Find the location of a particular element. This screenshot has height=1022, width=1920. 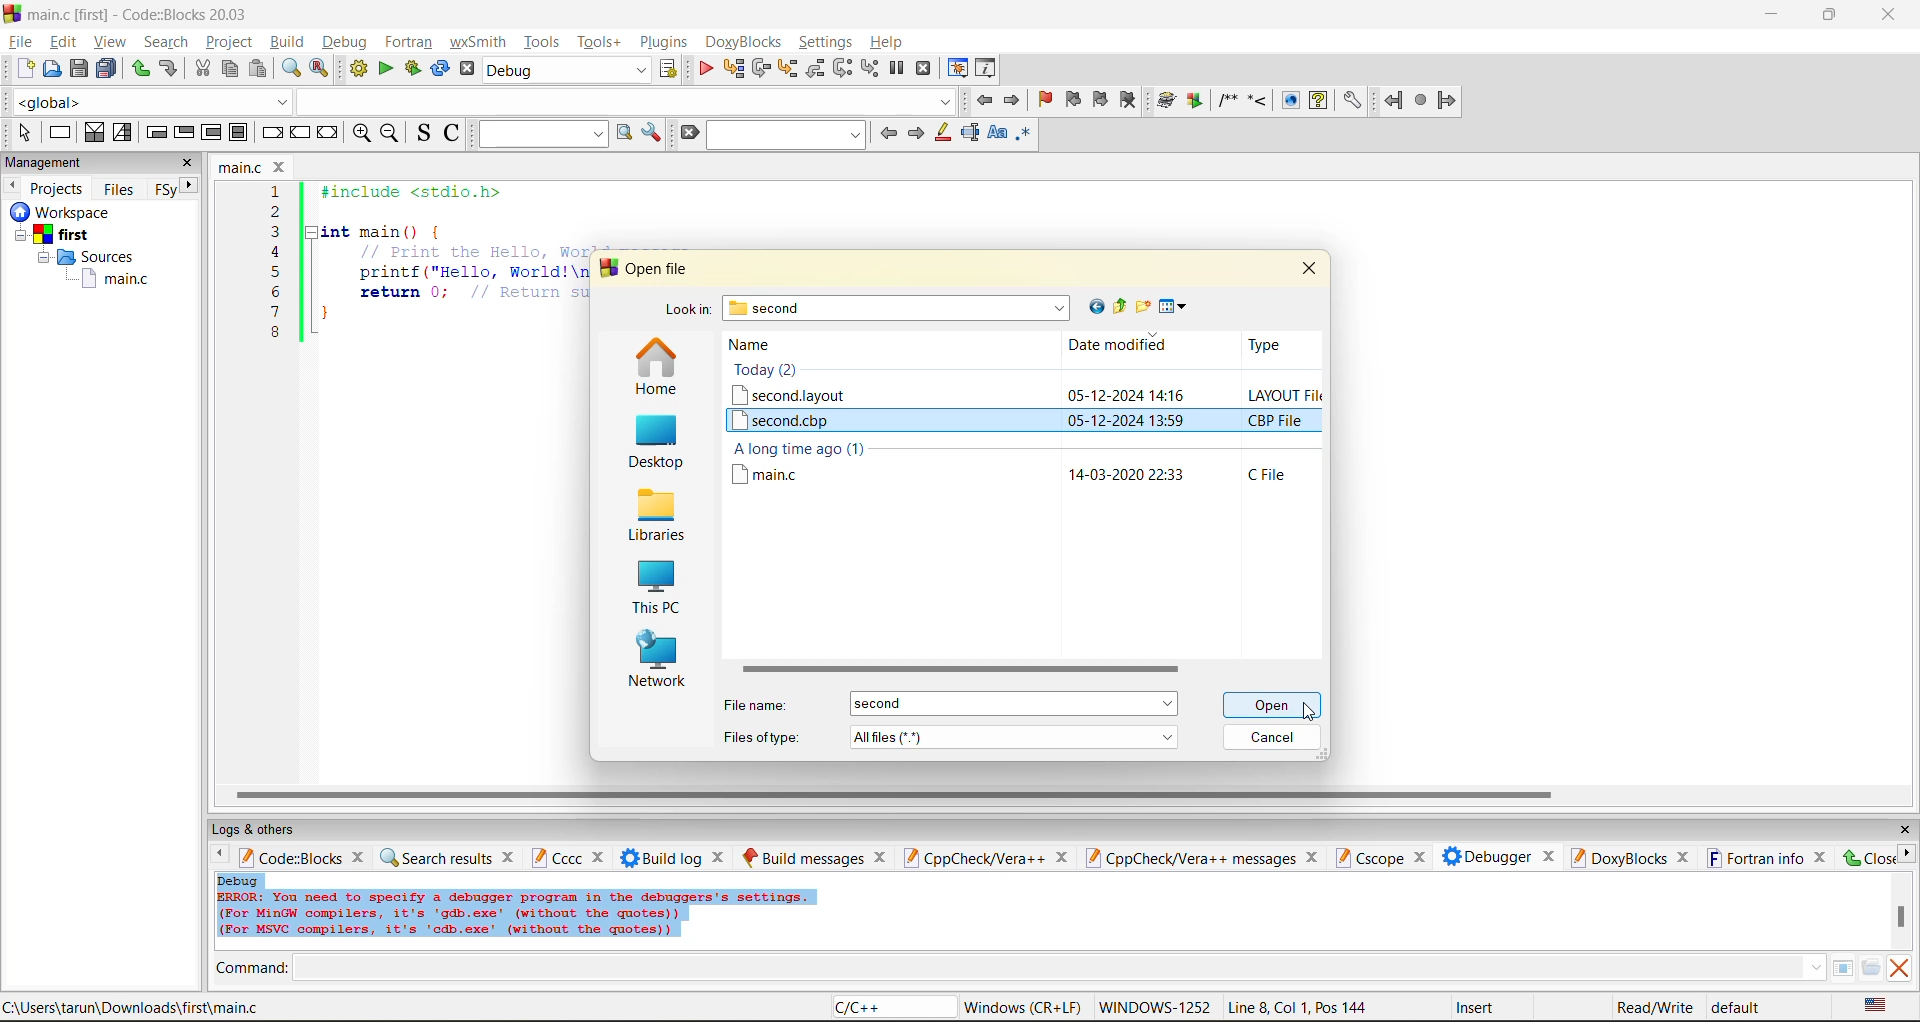

close is located at coordinates (1309, 267).